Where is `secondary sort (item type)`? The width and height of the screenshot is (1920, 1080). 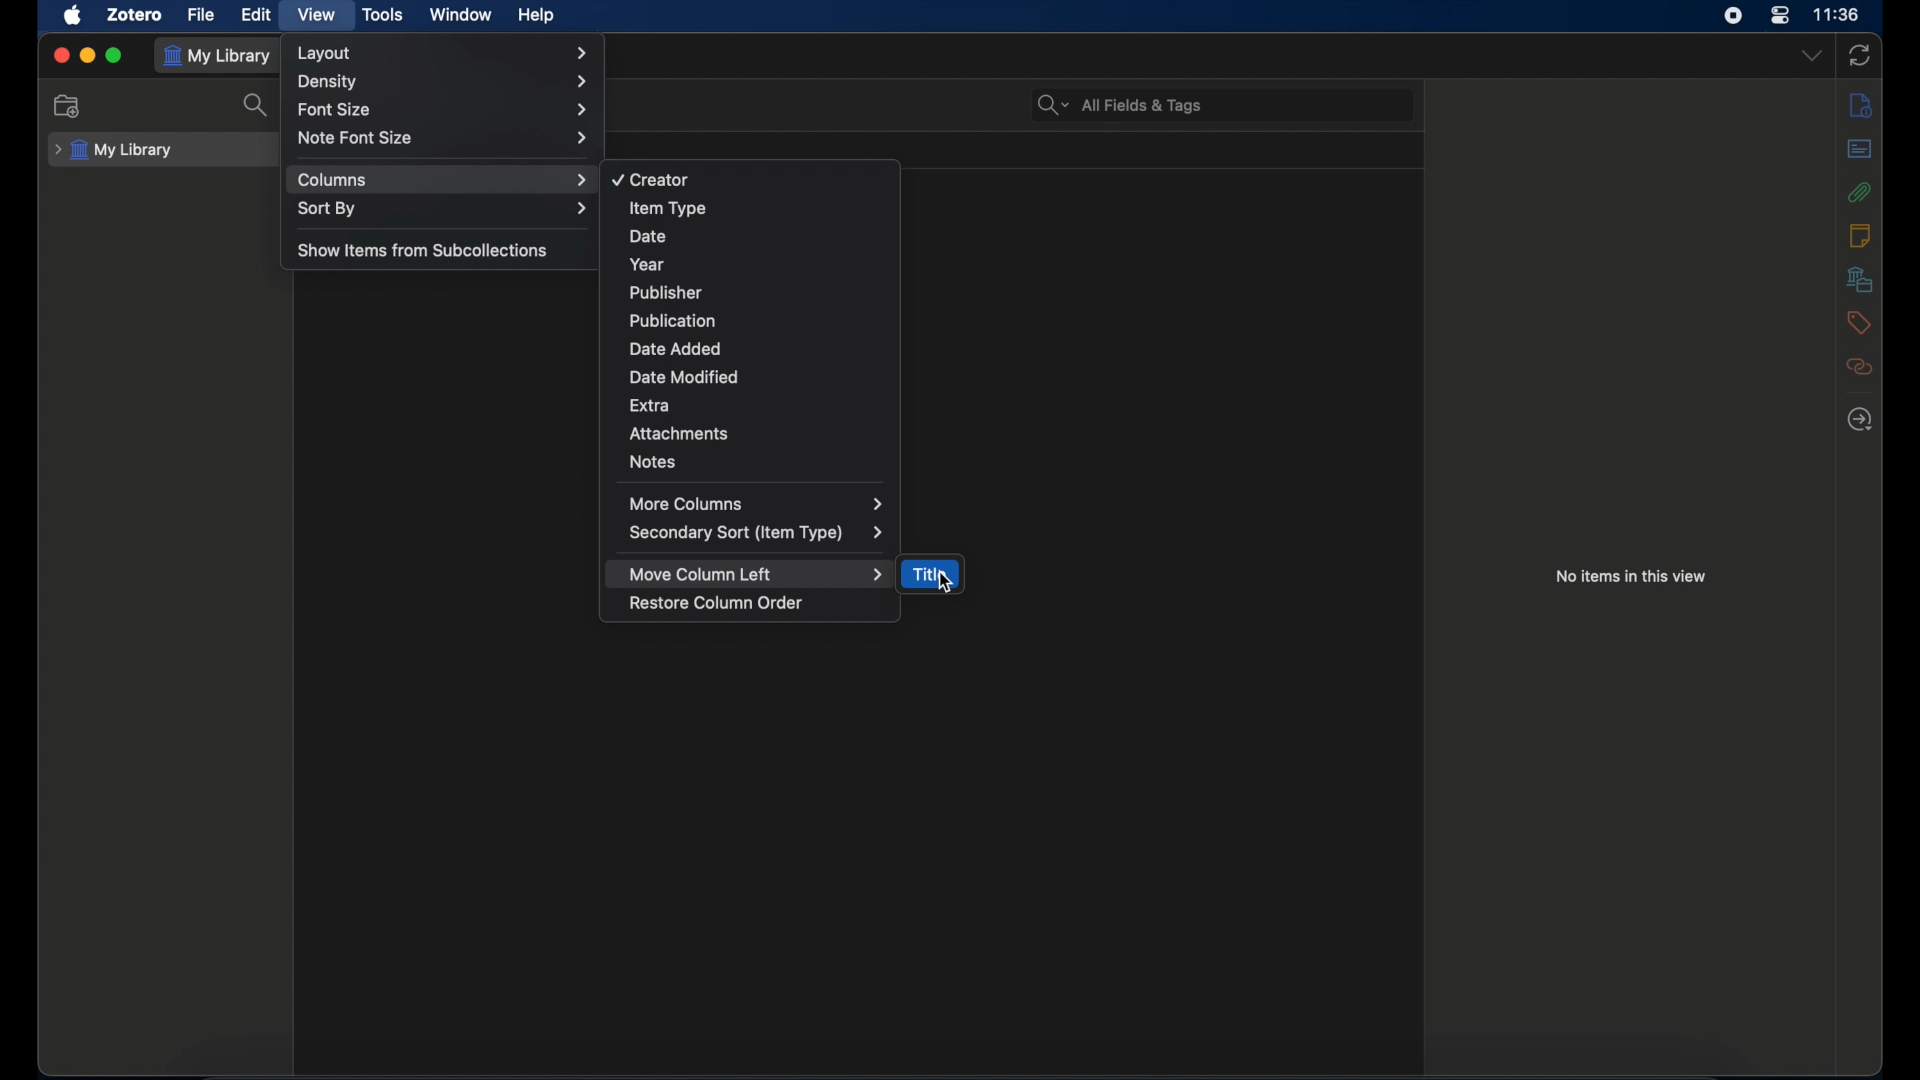
secondary sort (item type) is located at coordinates (758, 533).